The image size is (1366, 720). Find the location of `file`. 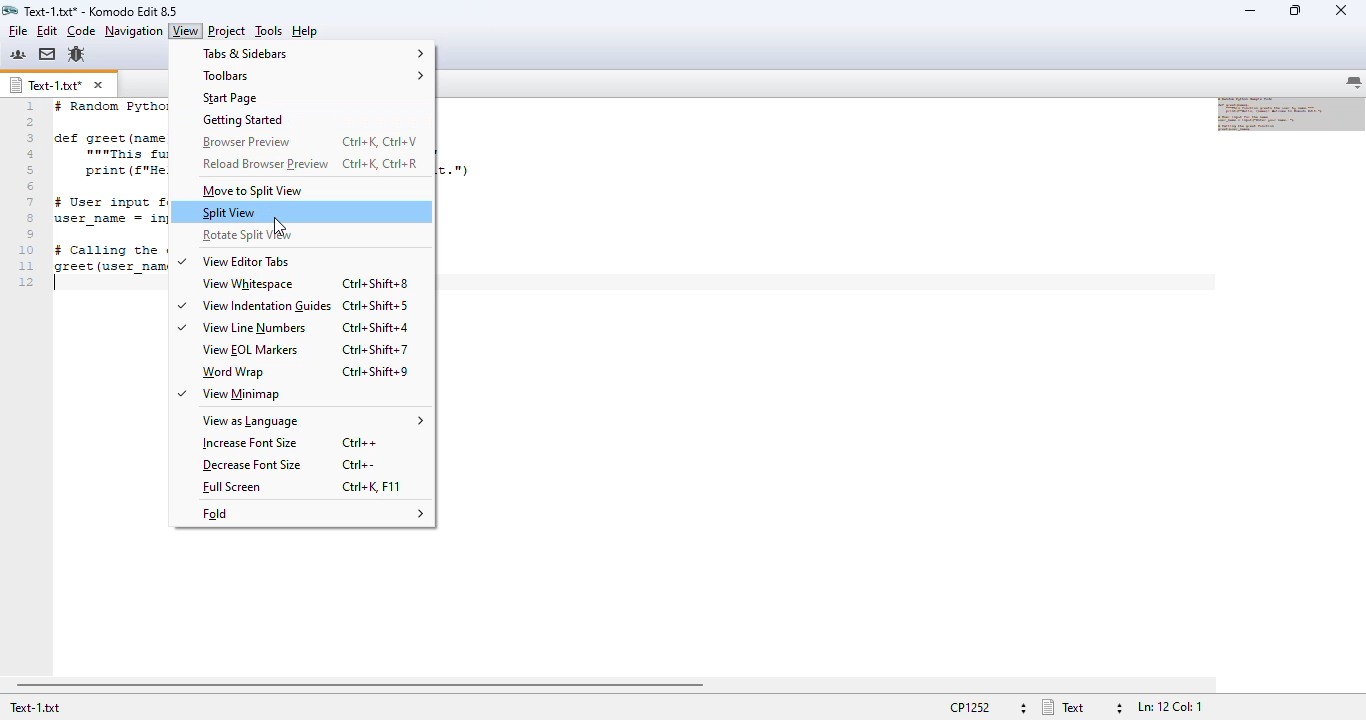

file is located at coordinates (18, 31).